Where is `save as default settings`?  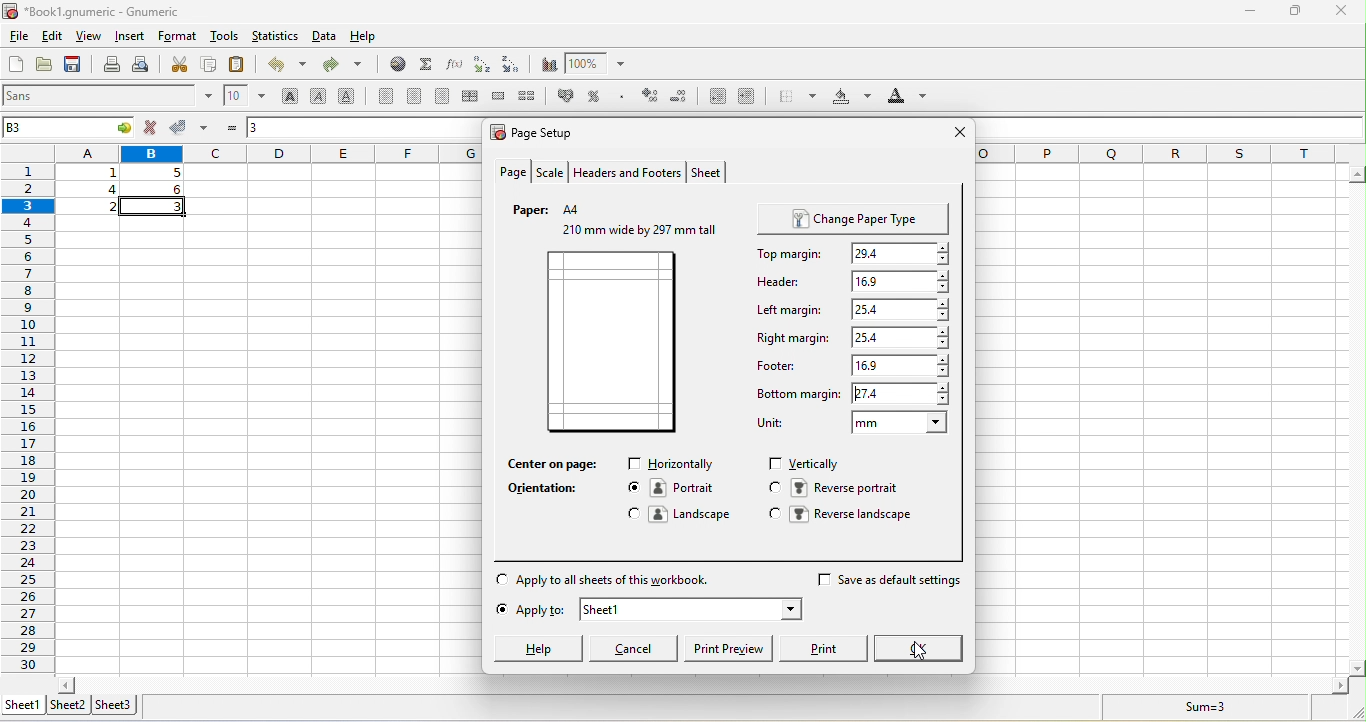
save as default settings is located at coordinates (891, 584).